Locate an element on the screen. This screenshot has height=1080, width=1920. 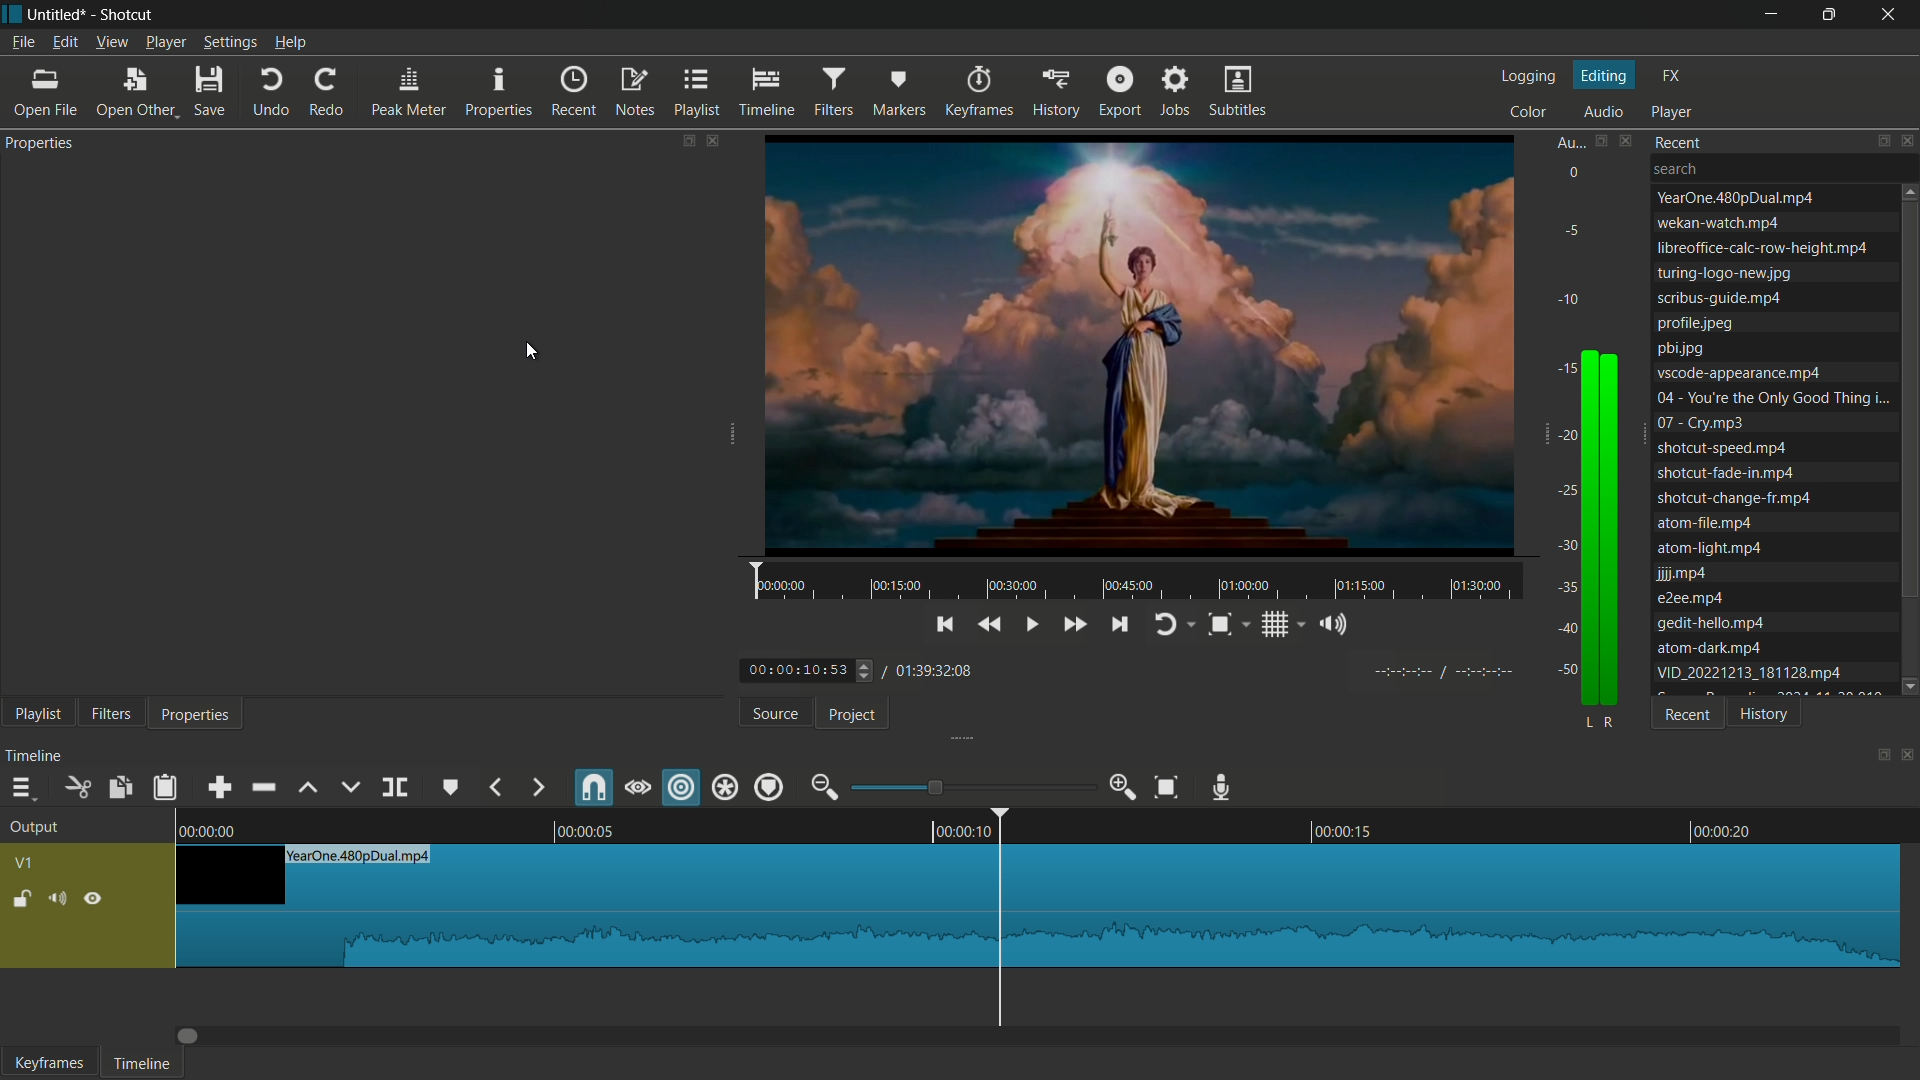
timeline menu is located at coordinates (20, 789).